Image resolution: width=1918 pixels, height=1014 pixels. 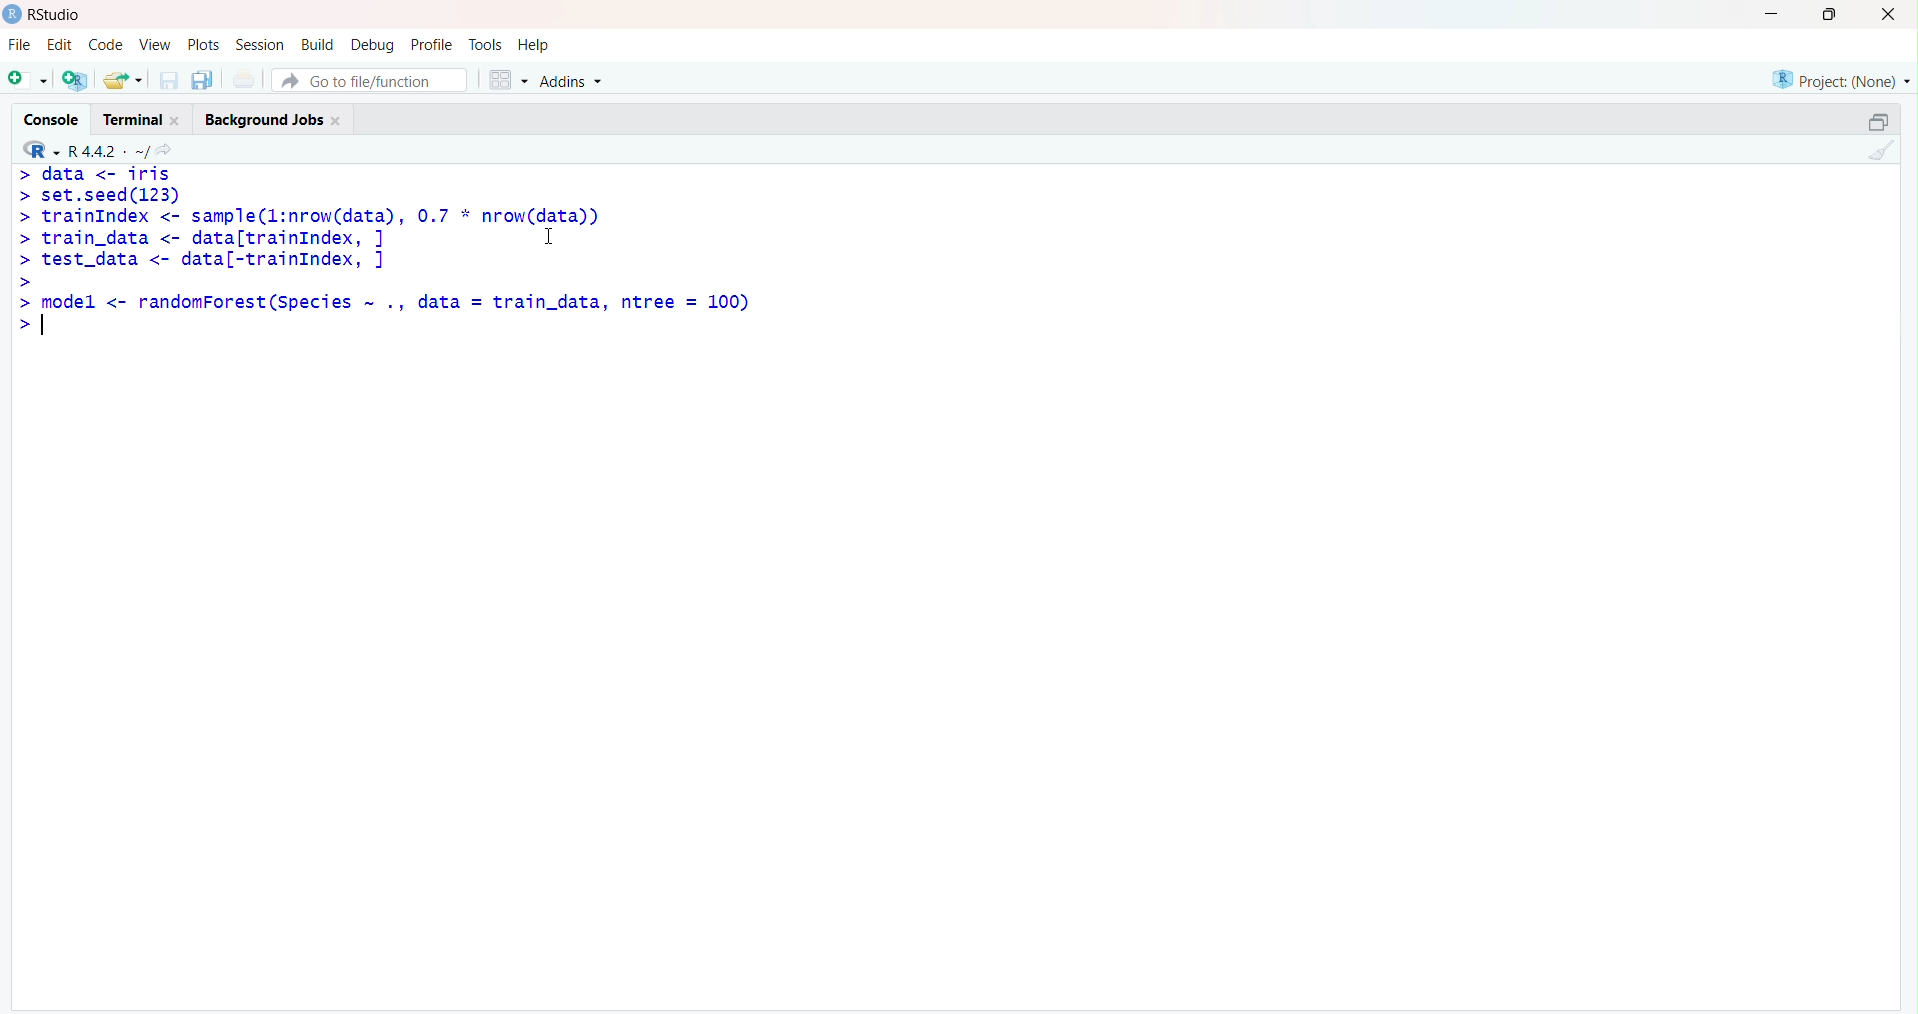 I want to click on Session, so click(x=260, y=46).